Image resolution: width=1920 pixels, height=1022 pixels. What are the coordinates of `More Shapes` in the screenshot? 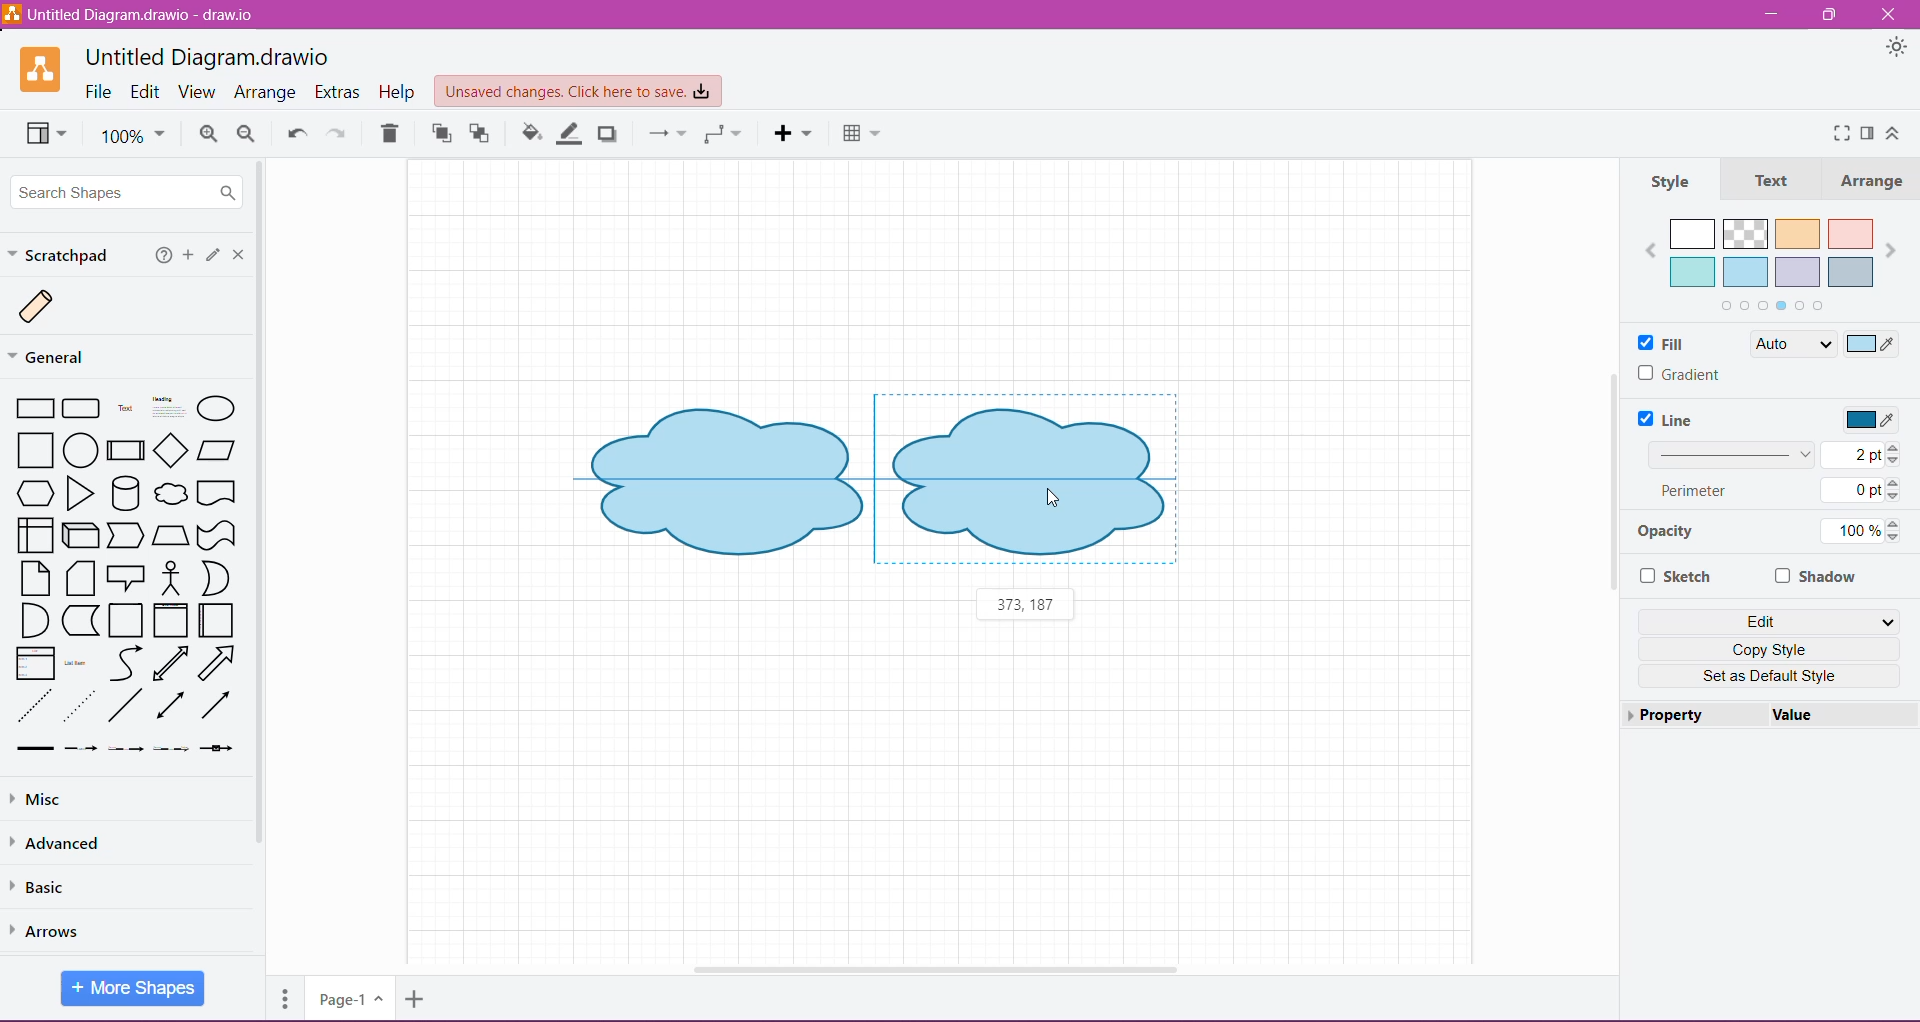 It's located at (132, 990).